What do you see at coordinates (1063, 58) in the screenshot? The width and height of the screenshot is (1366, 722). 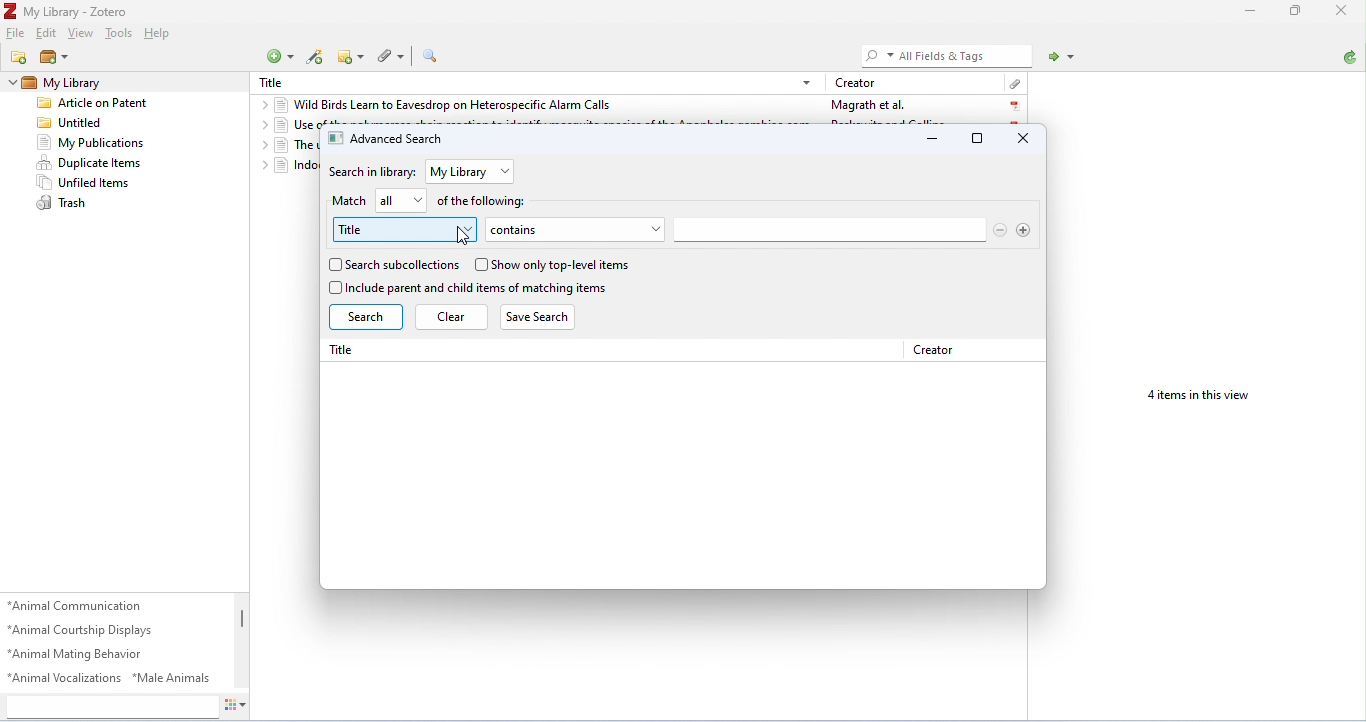 I see `locate` at bounding box center [1063, 58].